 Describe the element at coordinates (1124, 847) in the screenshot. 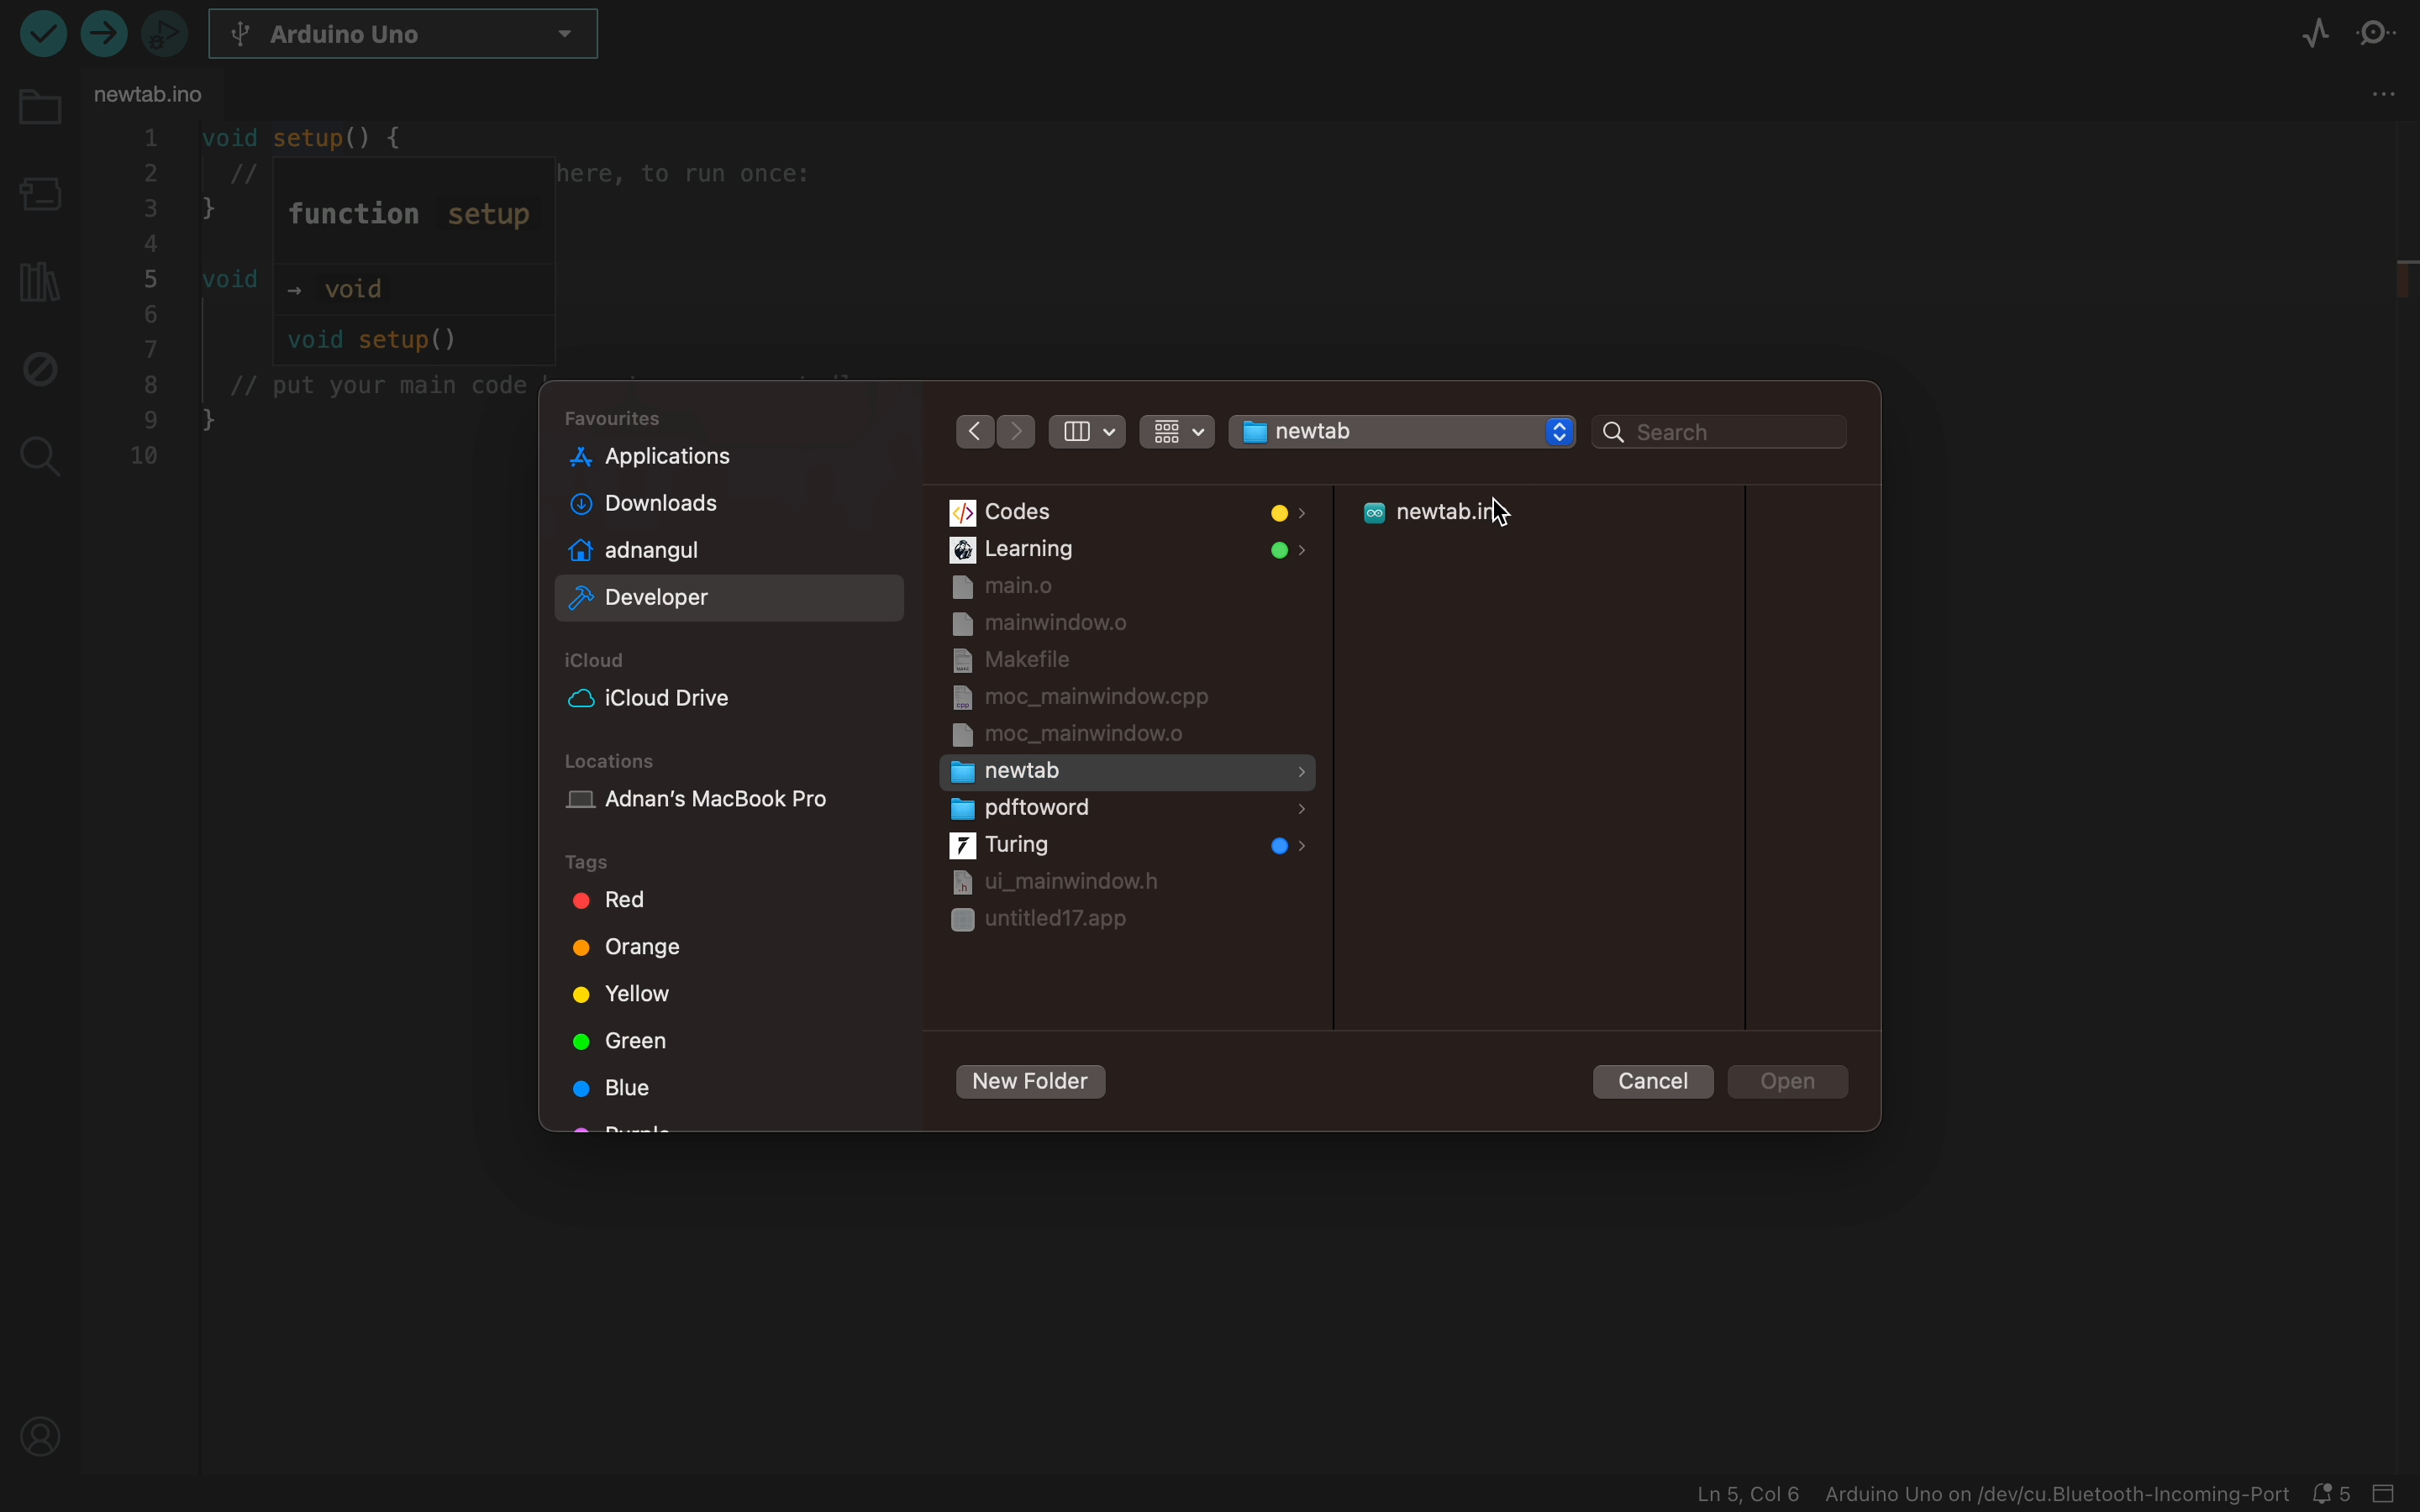

I see `turing` at that location.